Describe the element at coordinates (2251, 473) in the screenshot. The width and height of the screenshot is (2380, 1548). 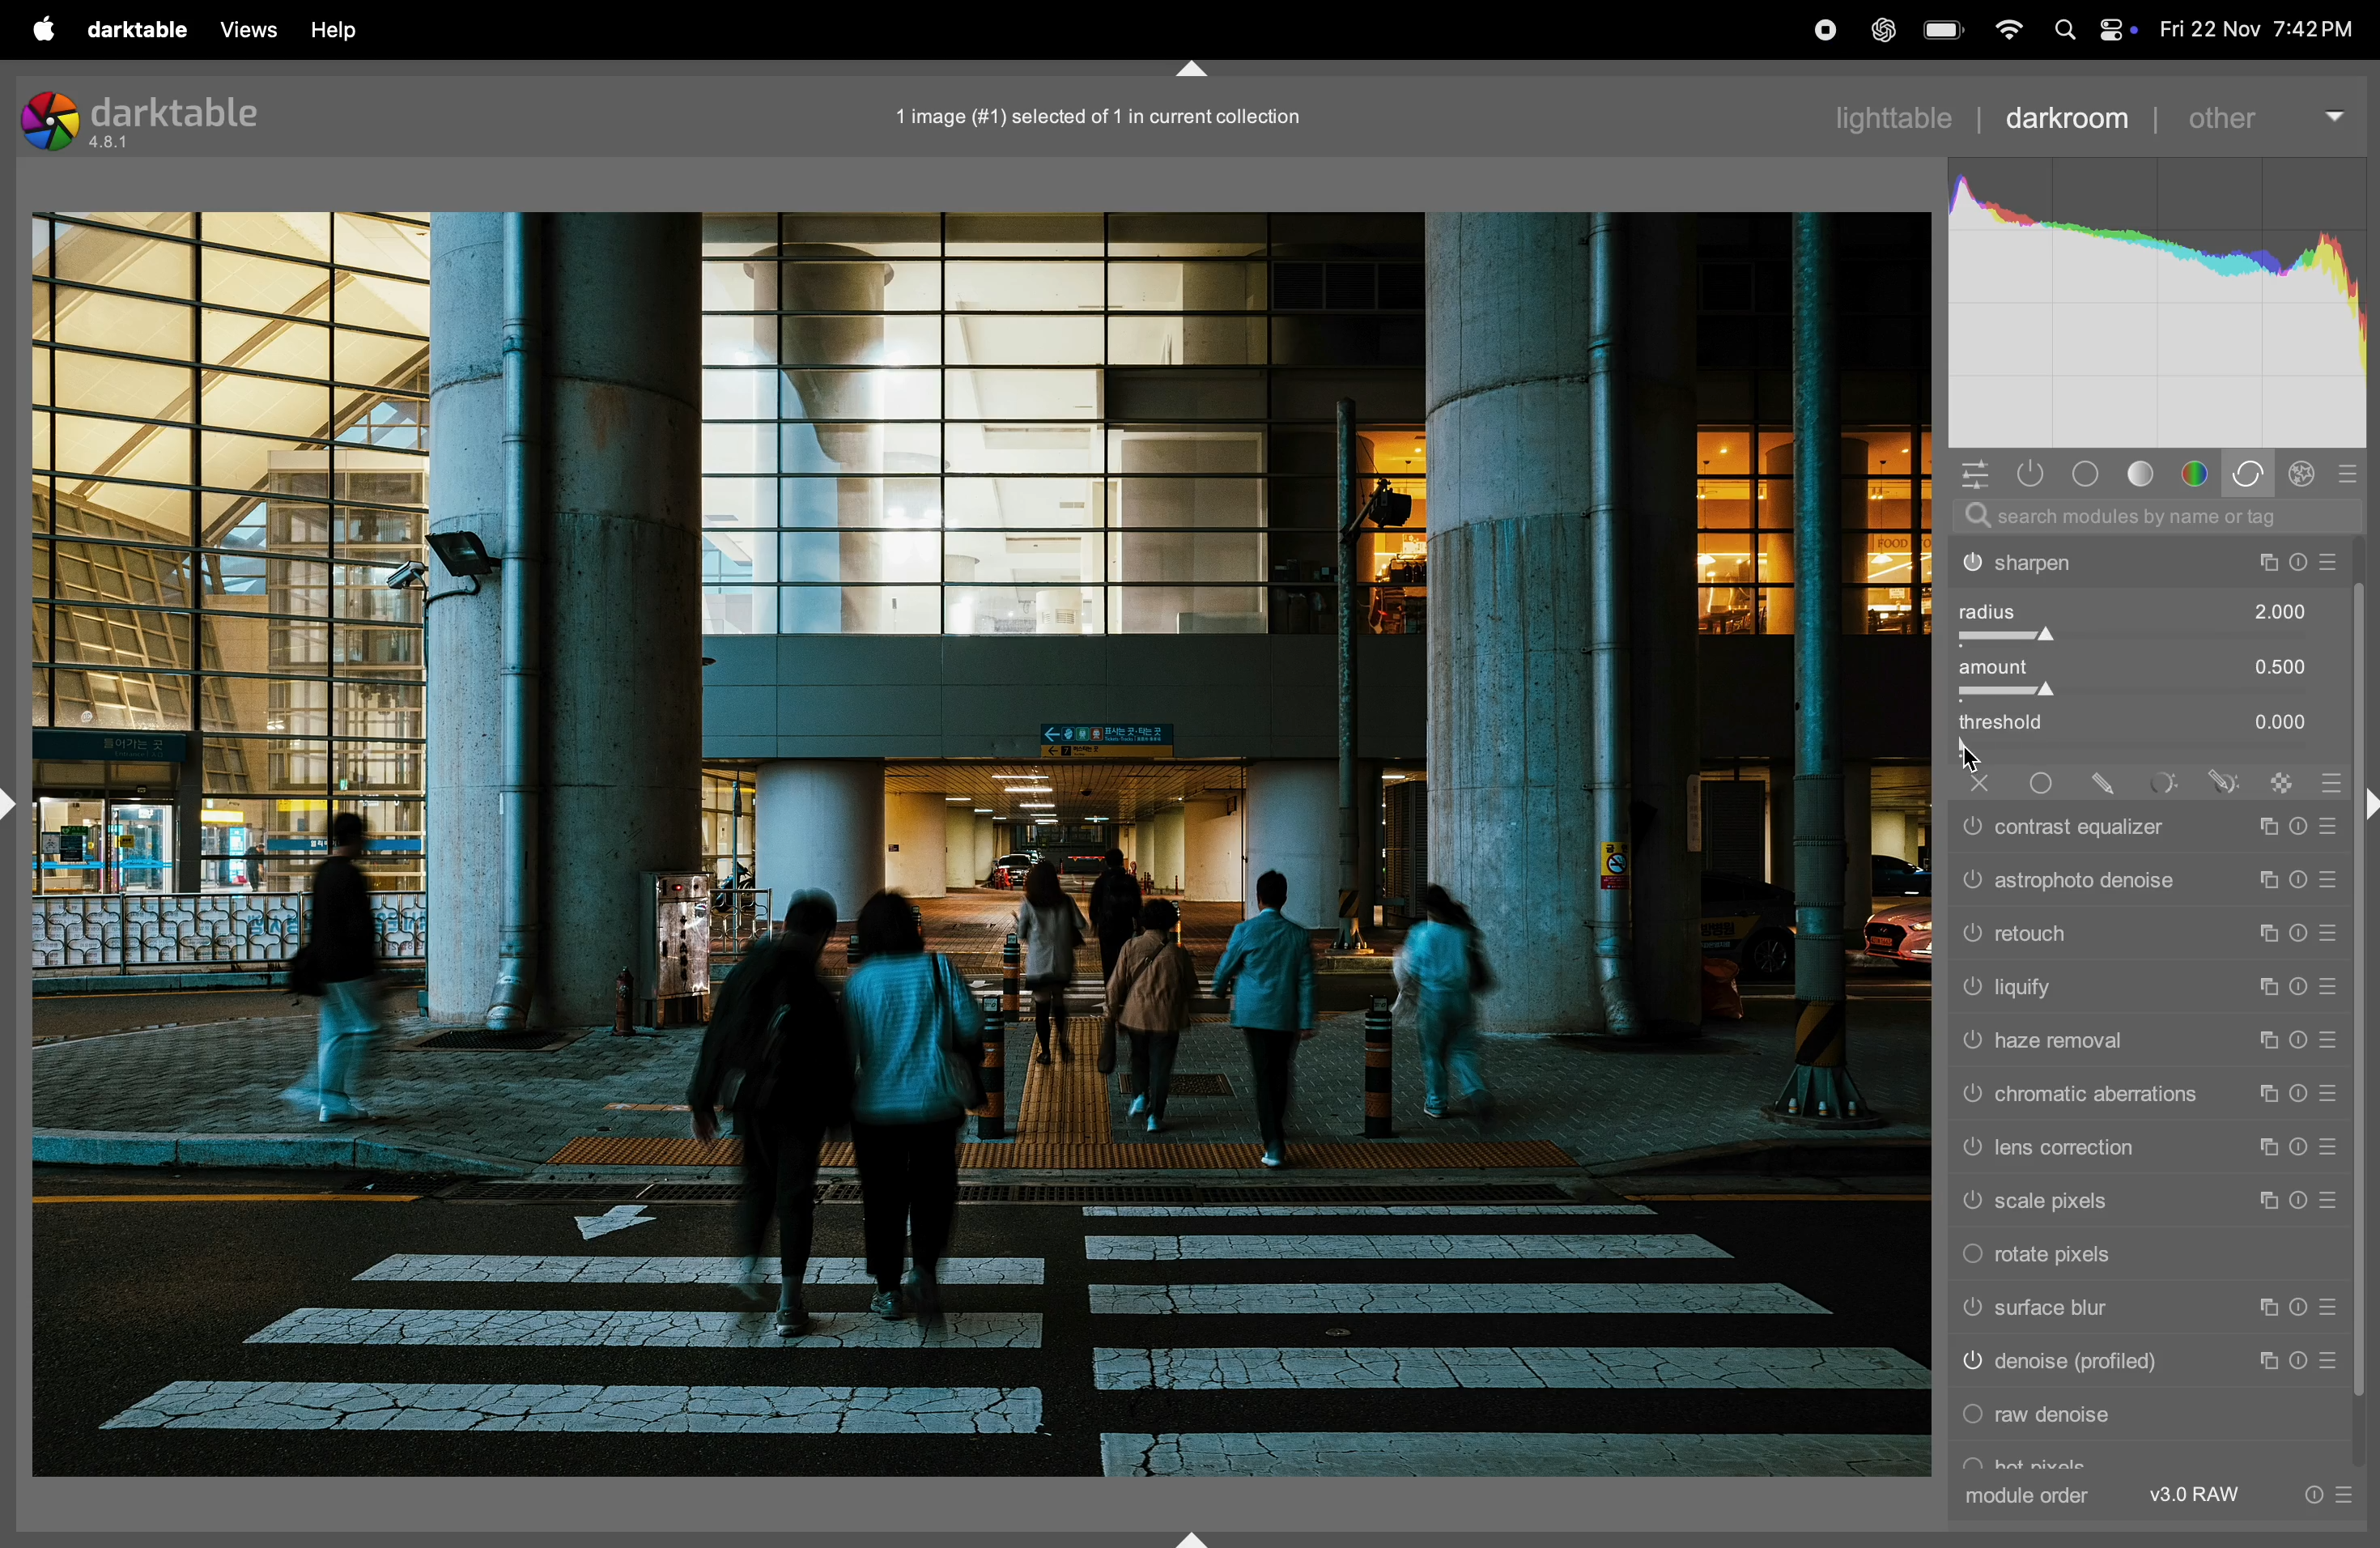
I see `correct` at that location.